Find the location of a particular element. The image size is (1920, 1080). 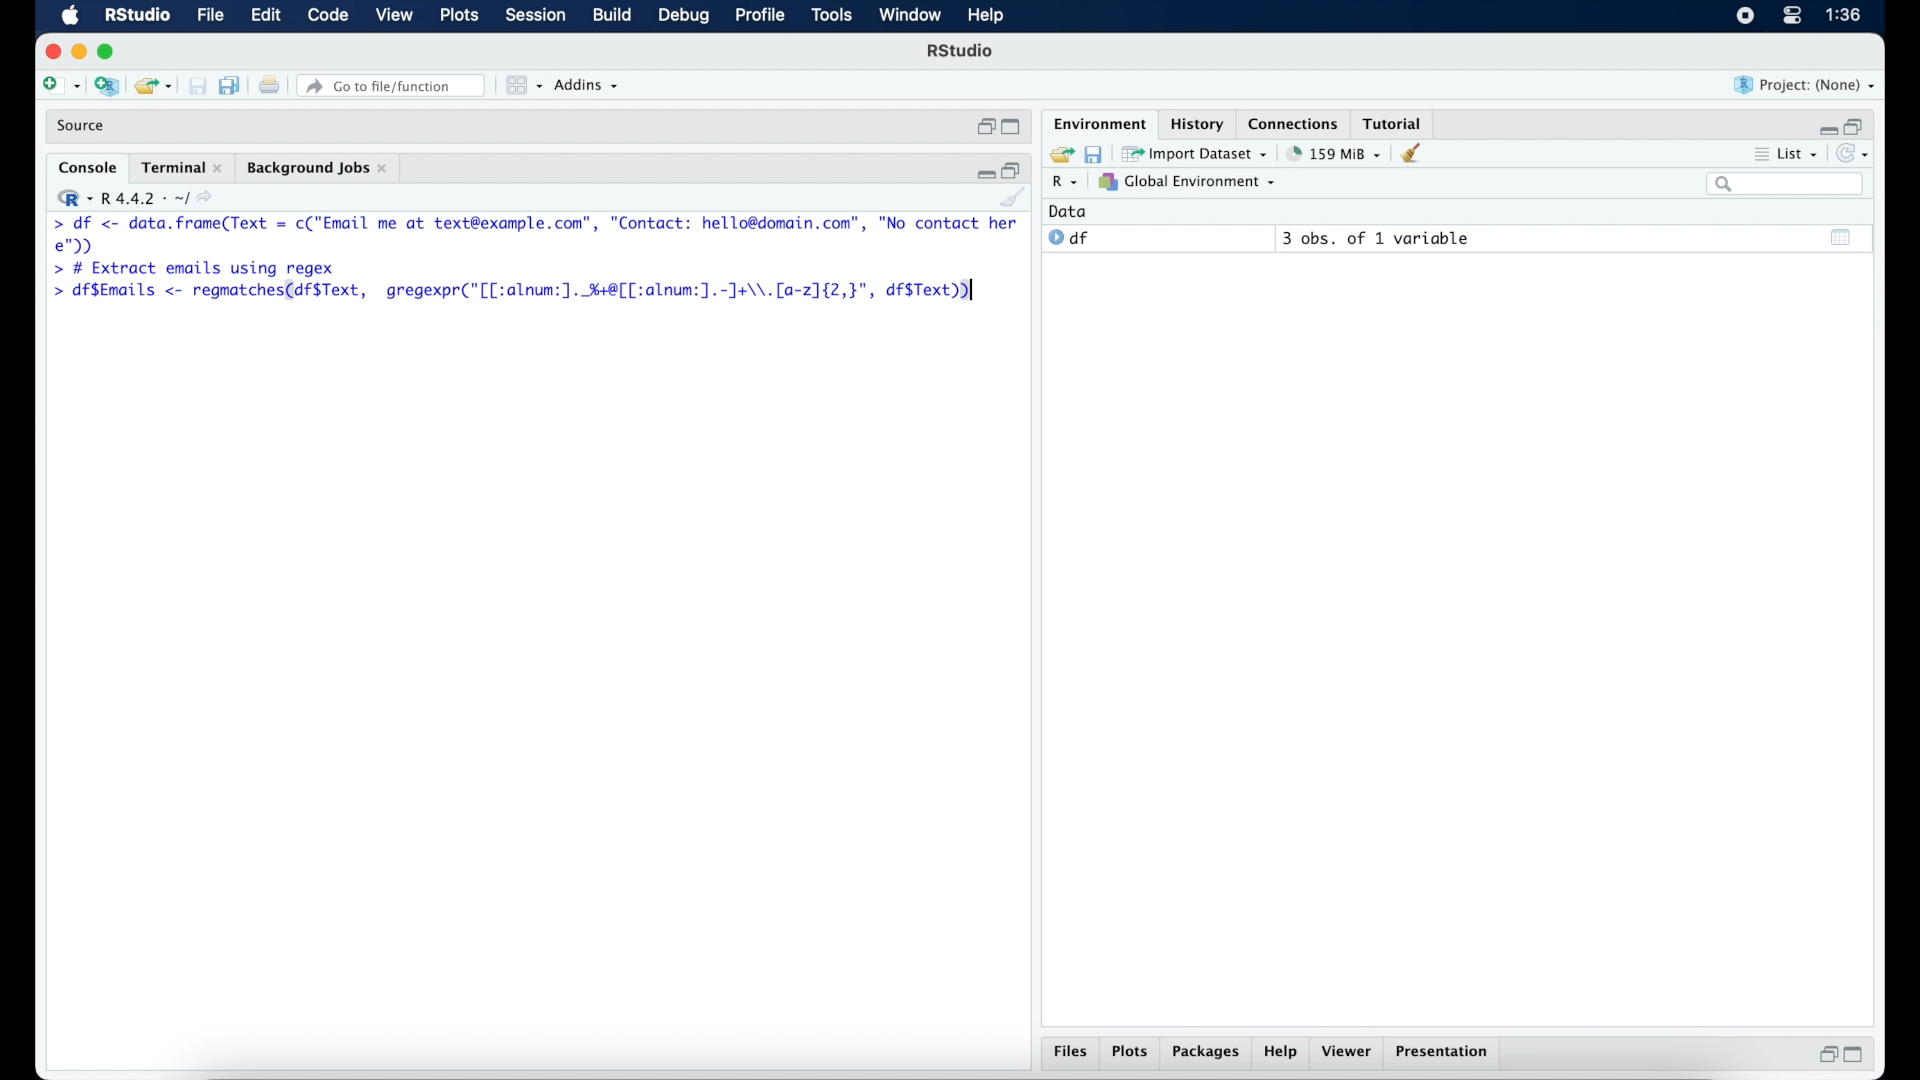

plots is located at coordinates (1130, 1051).